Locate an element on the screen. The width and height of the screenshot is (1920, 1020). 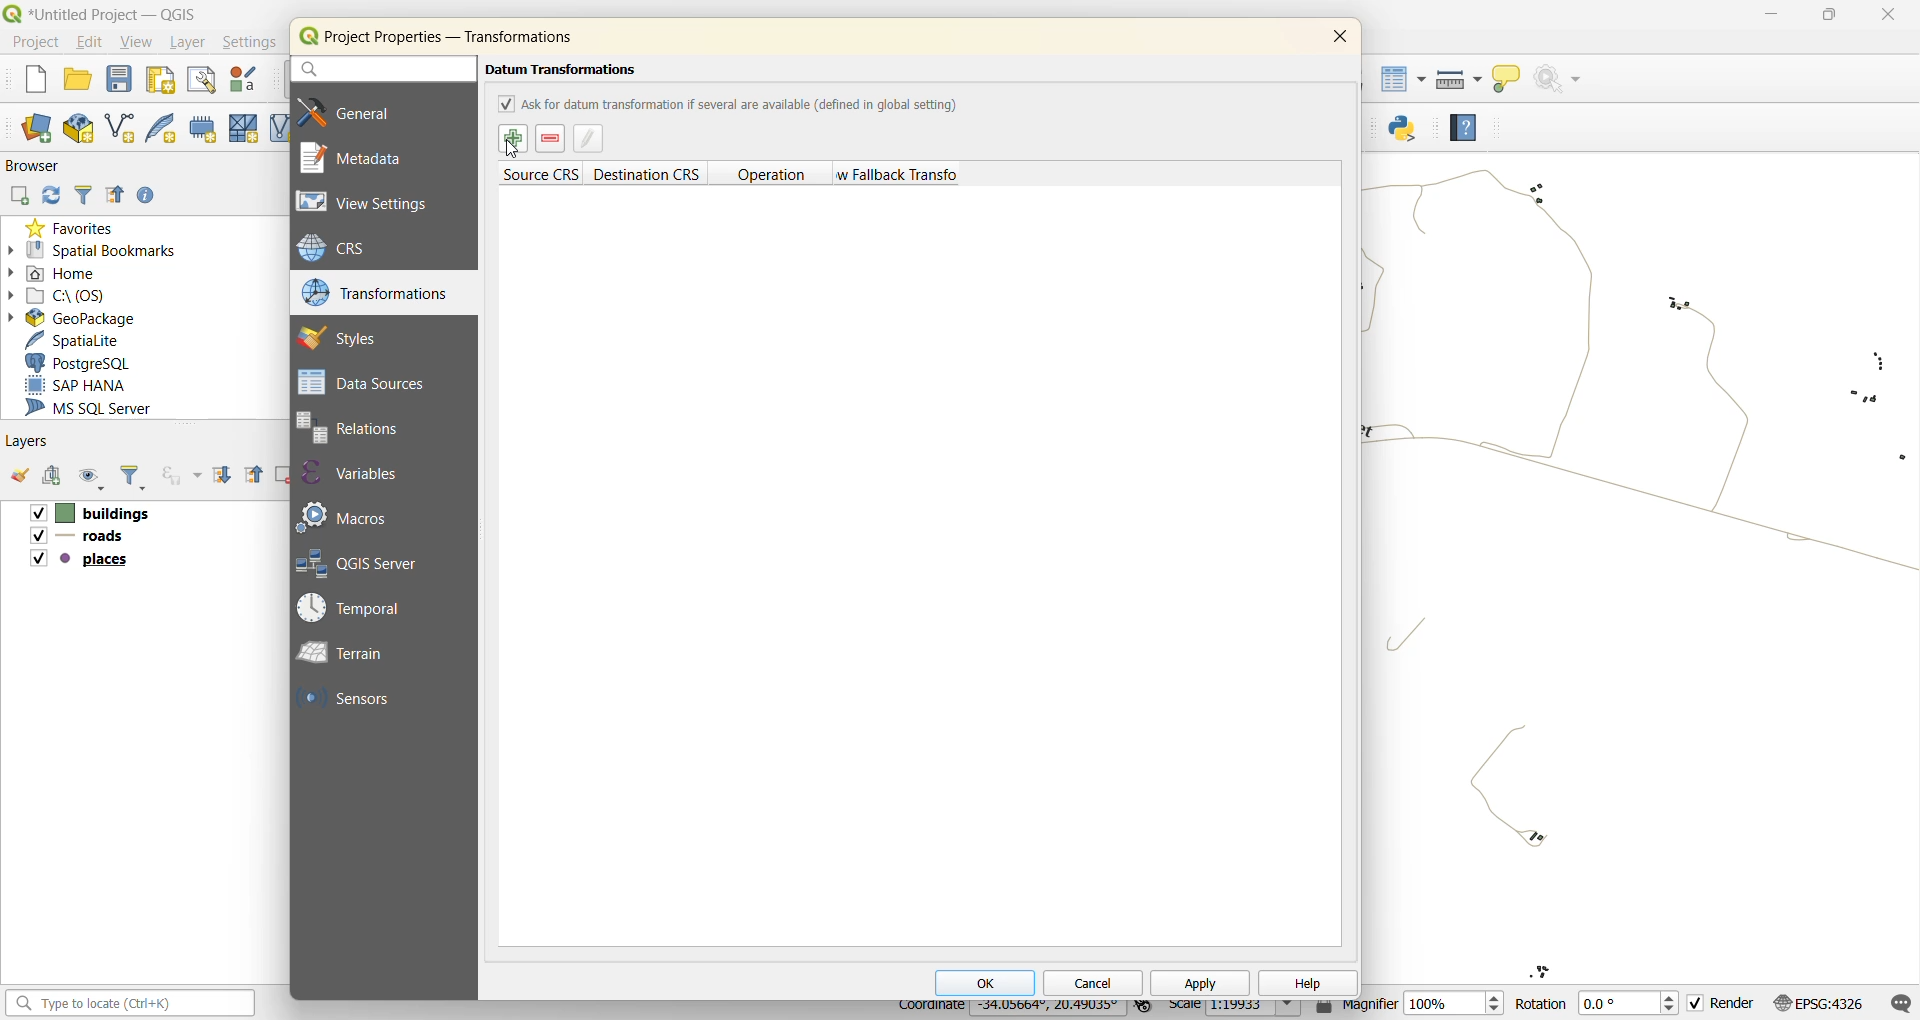
magnifier is located at coordinates (1409, 1006).